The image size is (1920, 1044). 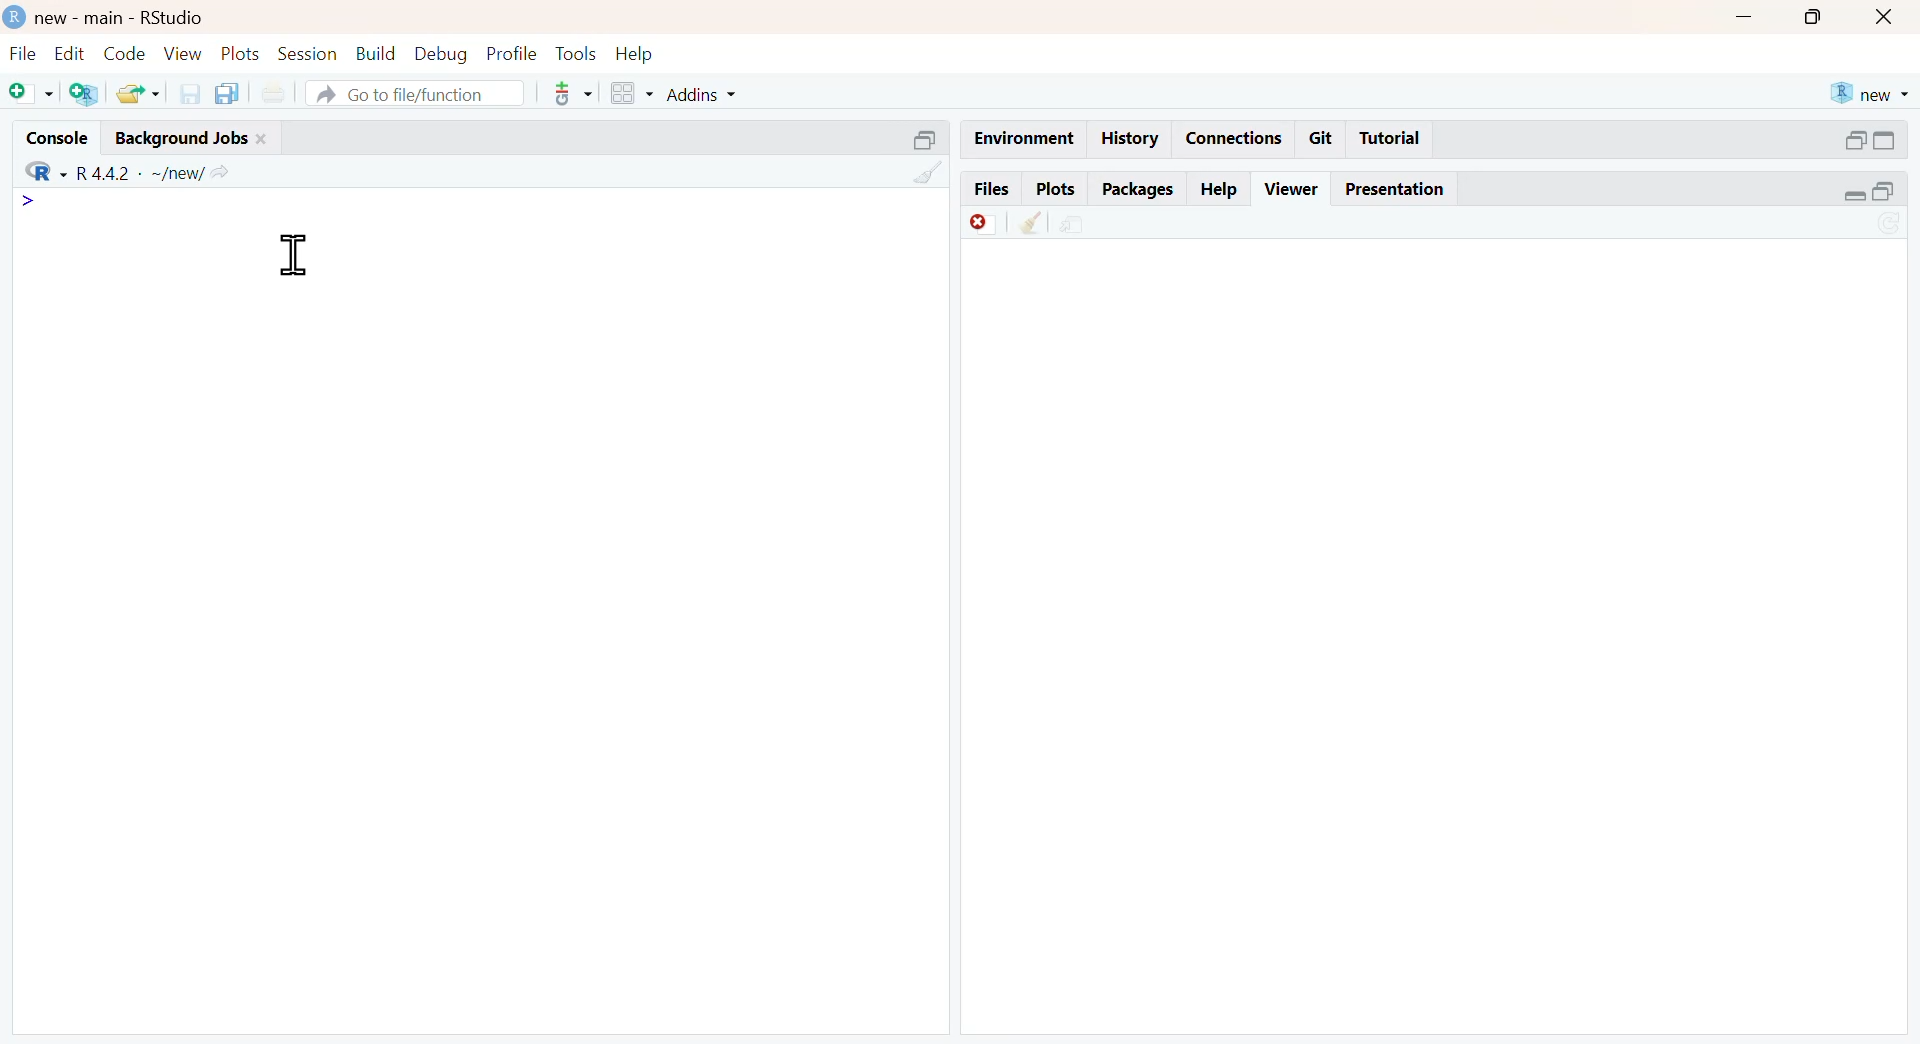 What do you see at coordinates (1744, 18) in the screenshot?
I see `minimise` at bounding box center [1744, 18].